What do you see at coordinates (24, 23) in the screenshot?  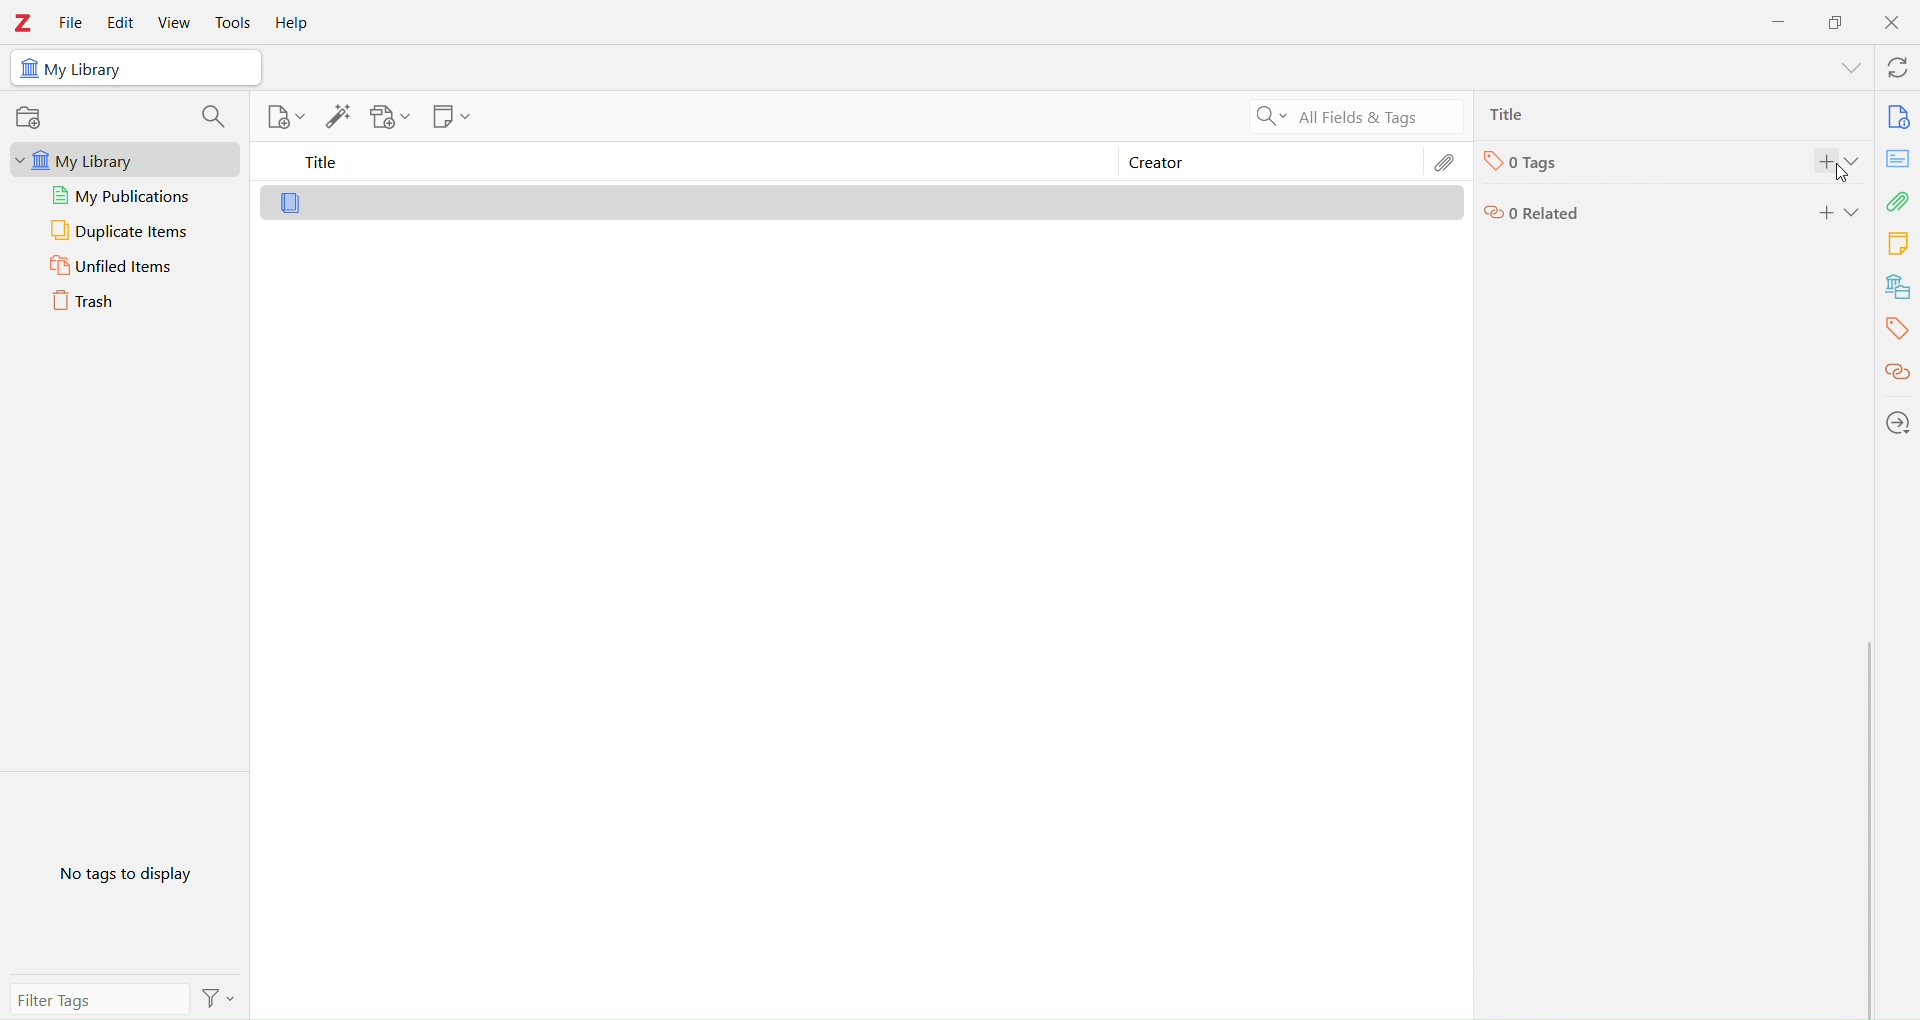 I see `Zotero` at bounding box center [24, 23].